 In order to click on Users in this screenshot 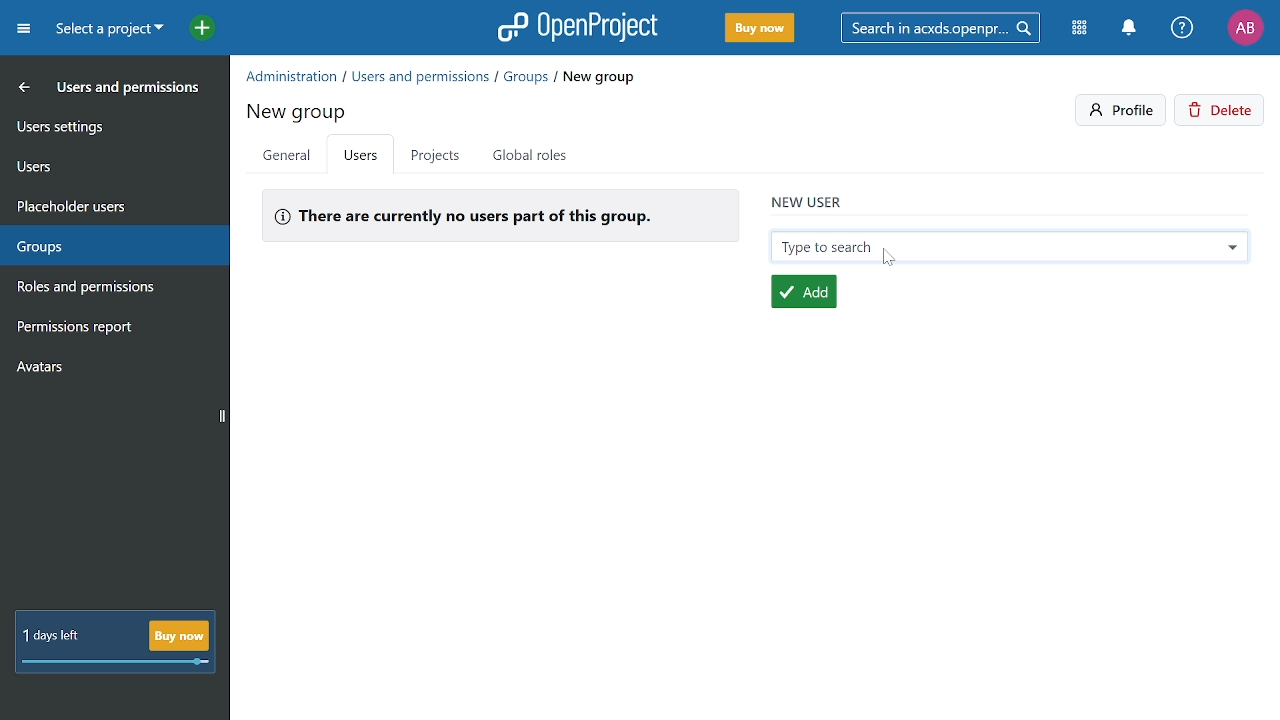, I will do `click(362, 157)`.